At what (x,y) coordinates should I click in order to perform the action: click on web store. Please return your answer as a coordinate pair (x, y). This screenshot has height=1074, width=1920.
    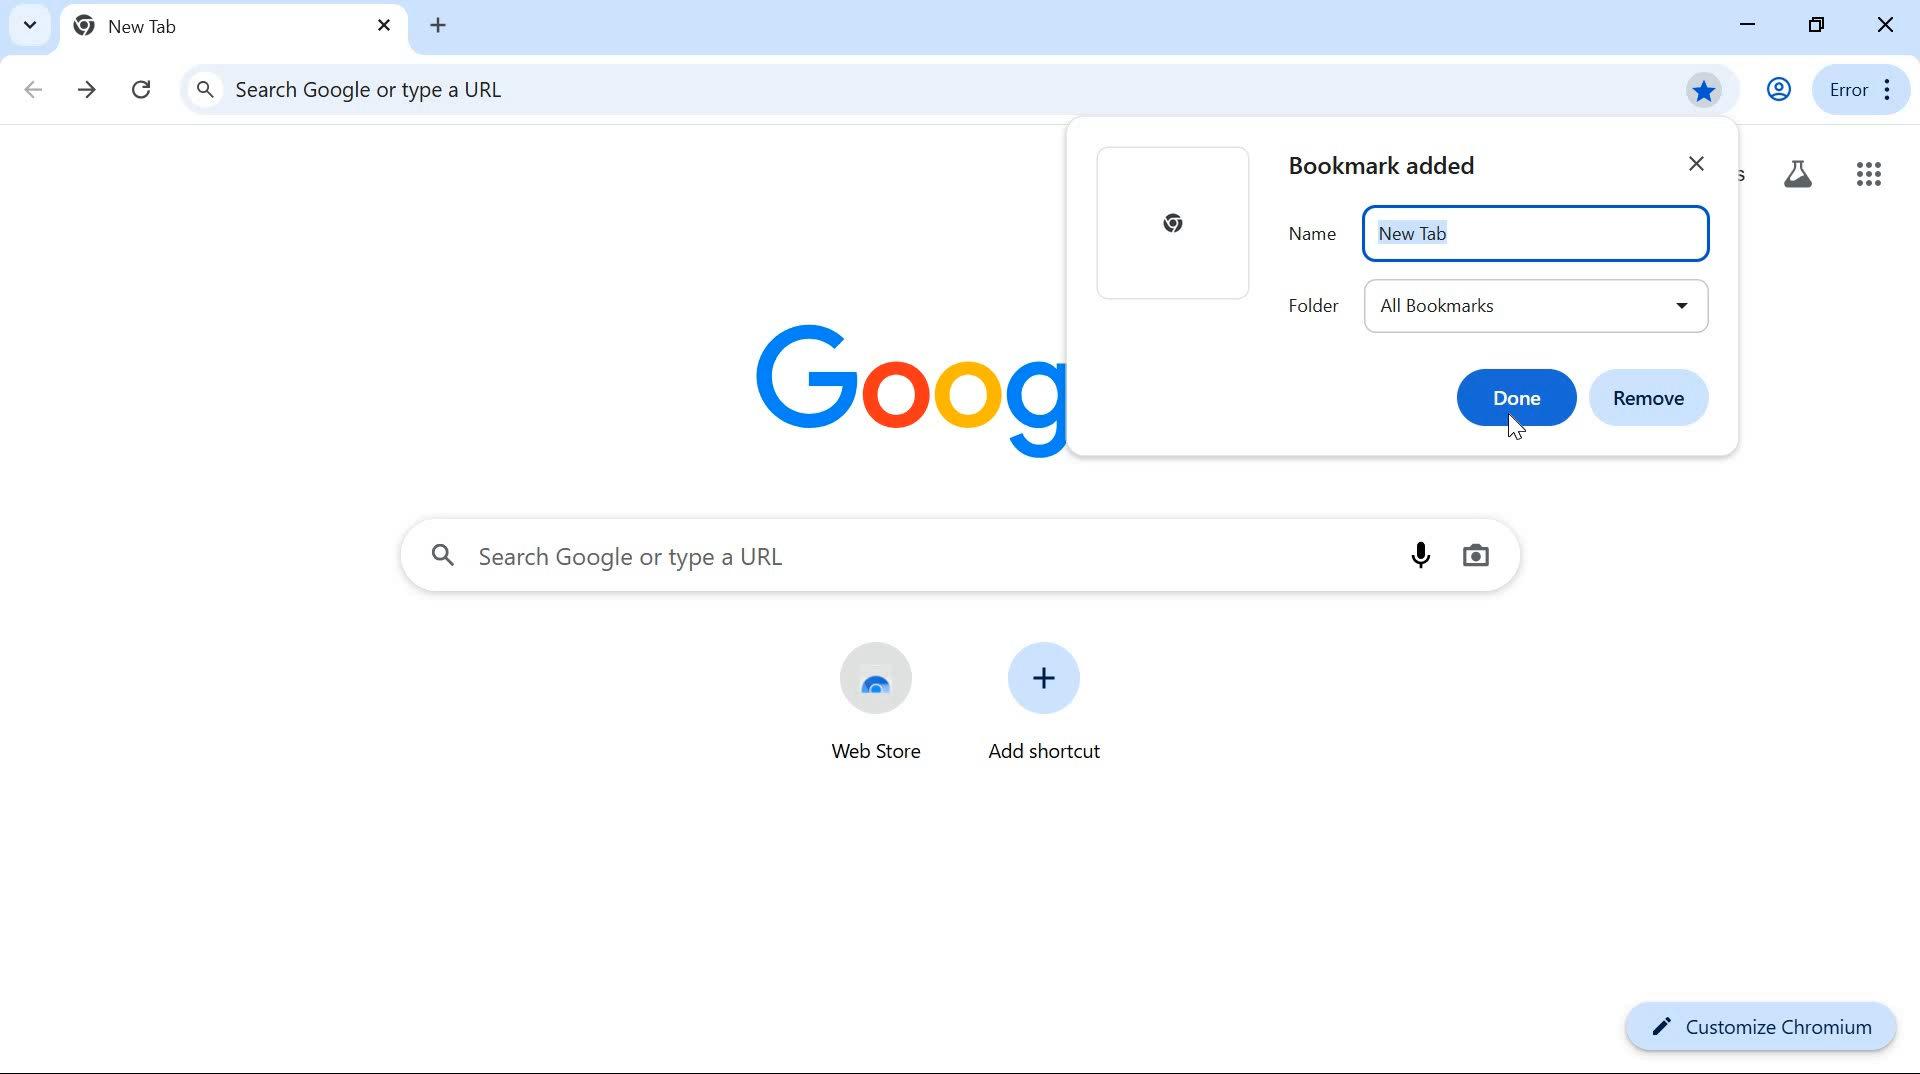
    Looking at the image, I should click on (878, 707).